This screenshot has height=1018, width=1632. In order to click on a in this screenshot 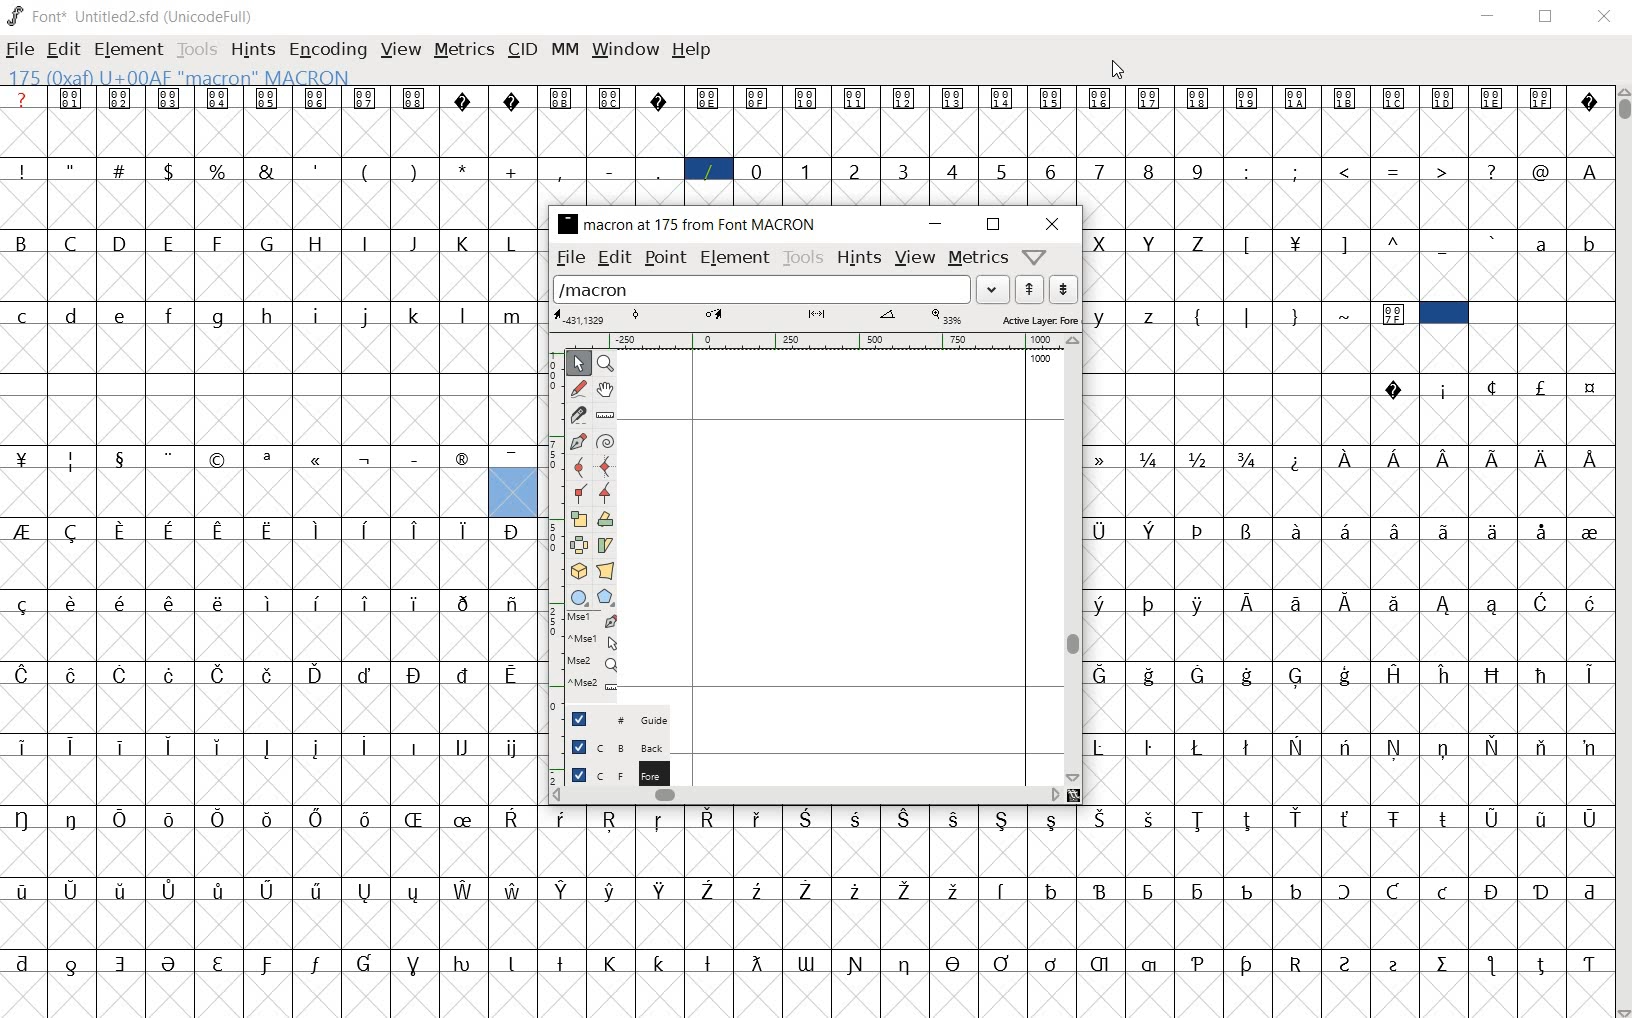, I will do `click(1542, 245)`.